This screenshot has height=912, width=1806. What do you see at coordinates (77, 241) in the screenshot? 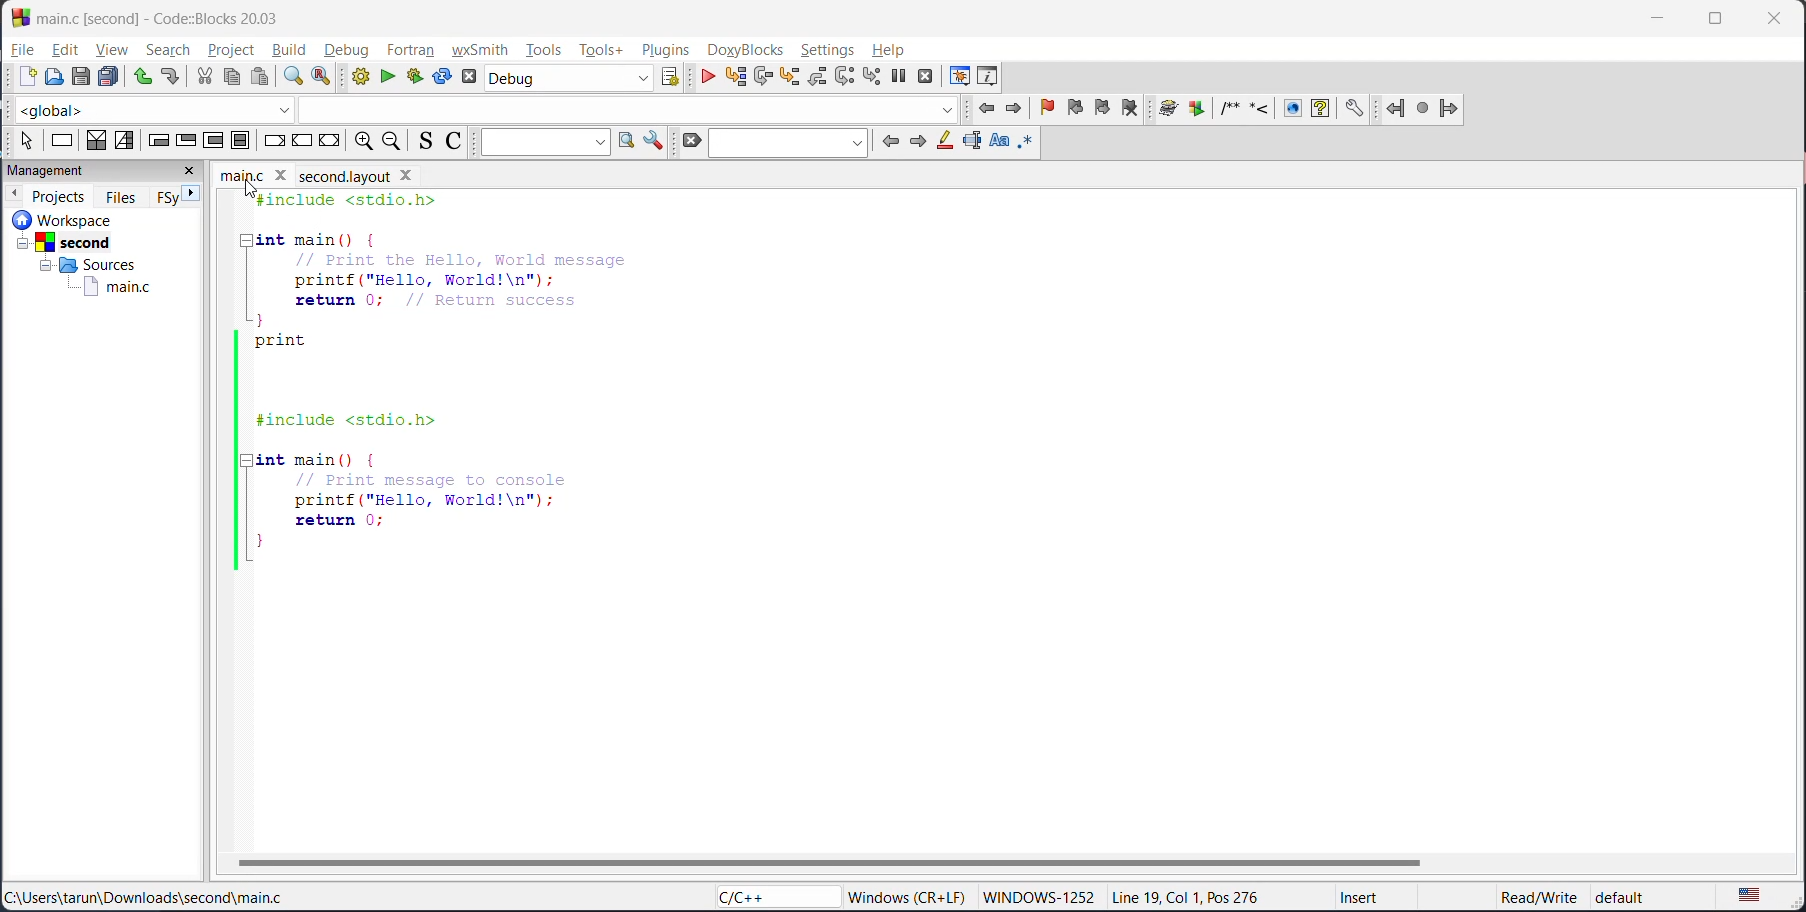
I see `Second` at bounding box center [77, 241].